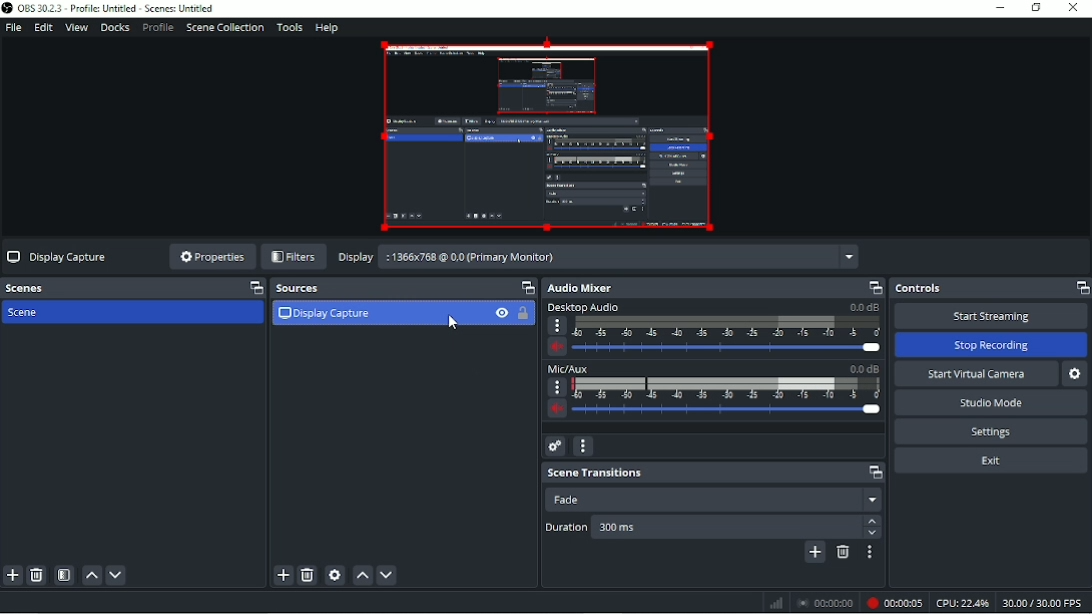  What do you see at coordinates (1045, 603) in the screenshot?
I see `30.00/30.00FPS` at bounding box center [1045, 603].